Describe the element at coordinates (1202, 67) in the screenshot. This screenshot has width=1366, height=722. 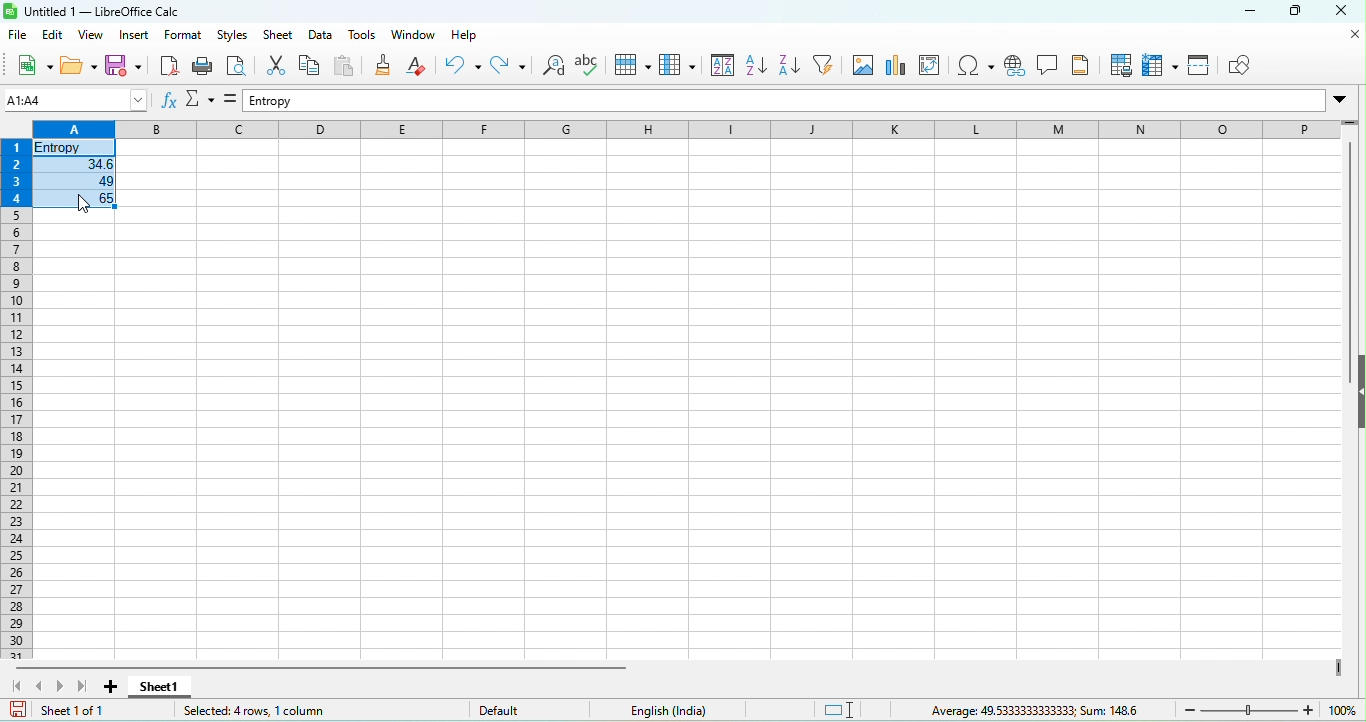
I see `split window` at that location.